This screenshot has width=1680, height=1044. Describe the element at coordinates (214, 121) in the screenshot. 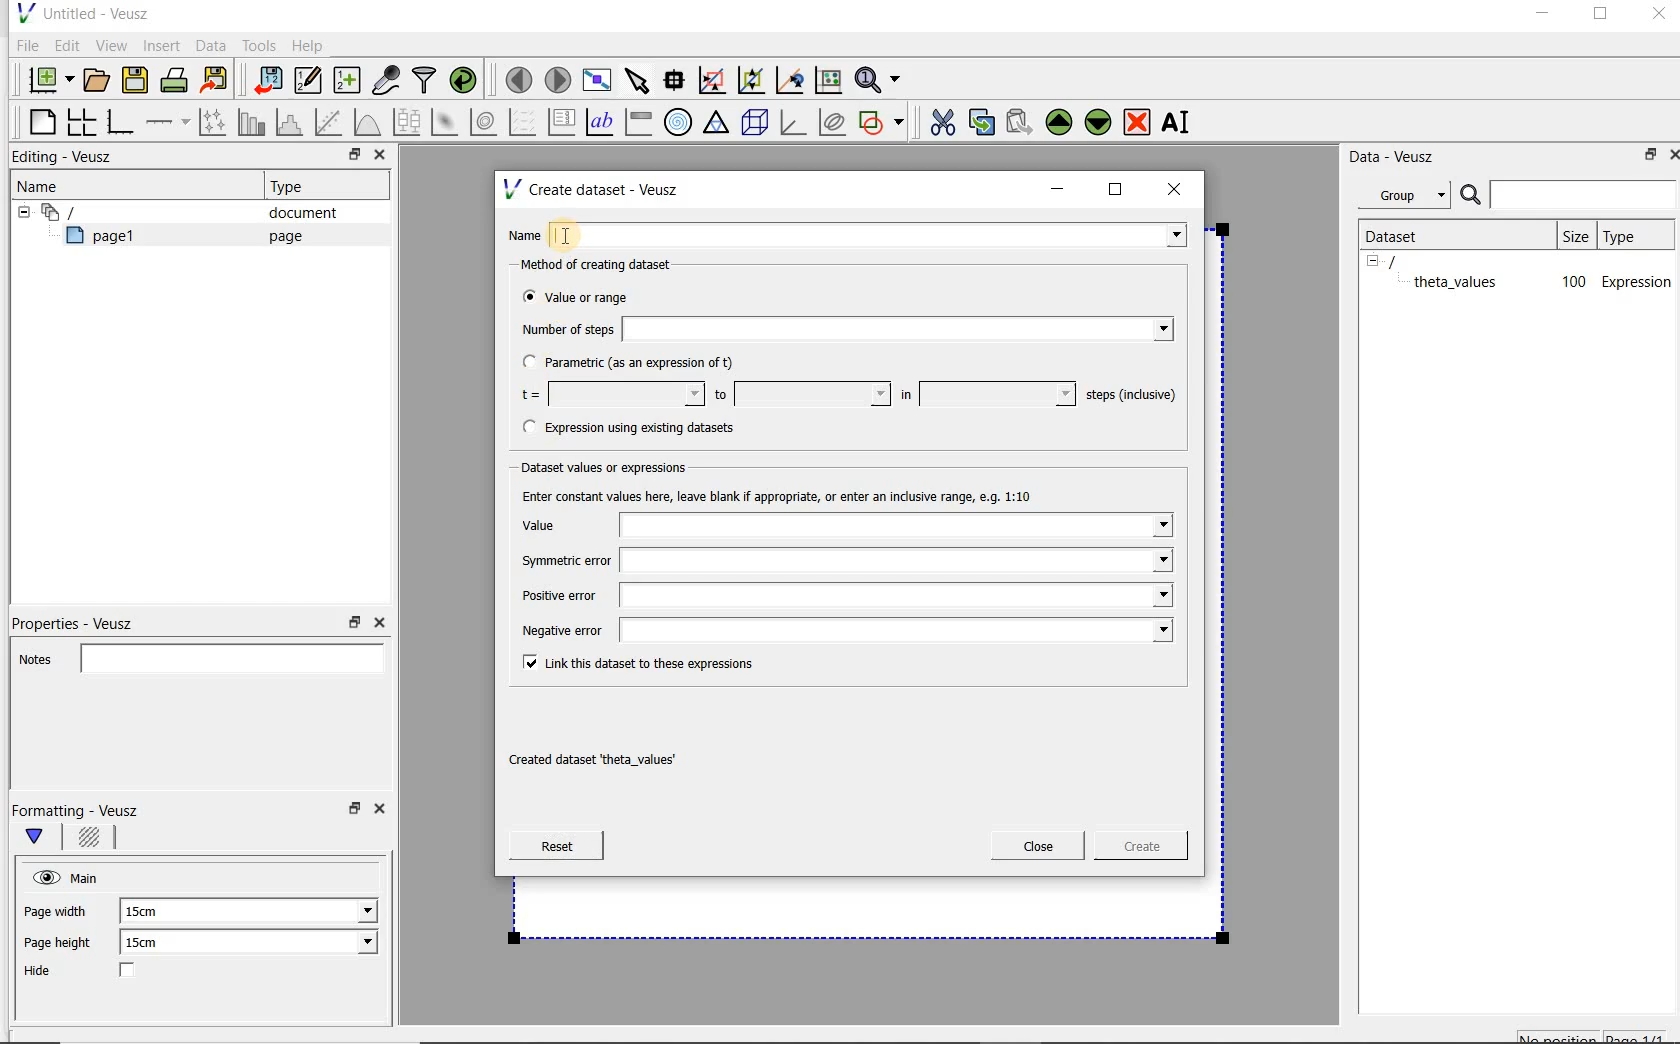

I see `Plot points with lines and error bars` at that location.